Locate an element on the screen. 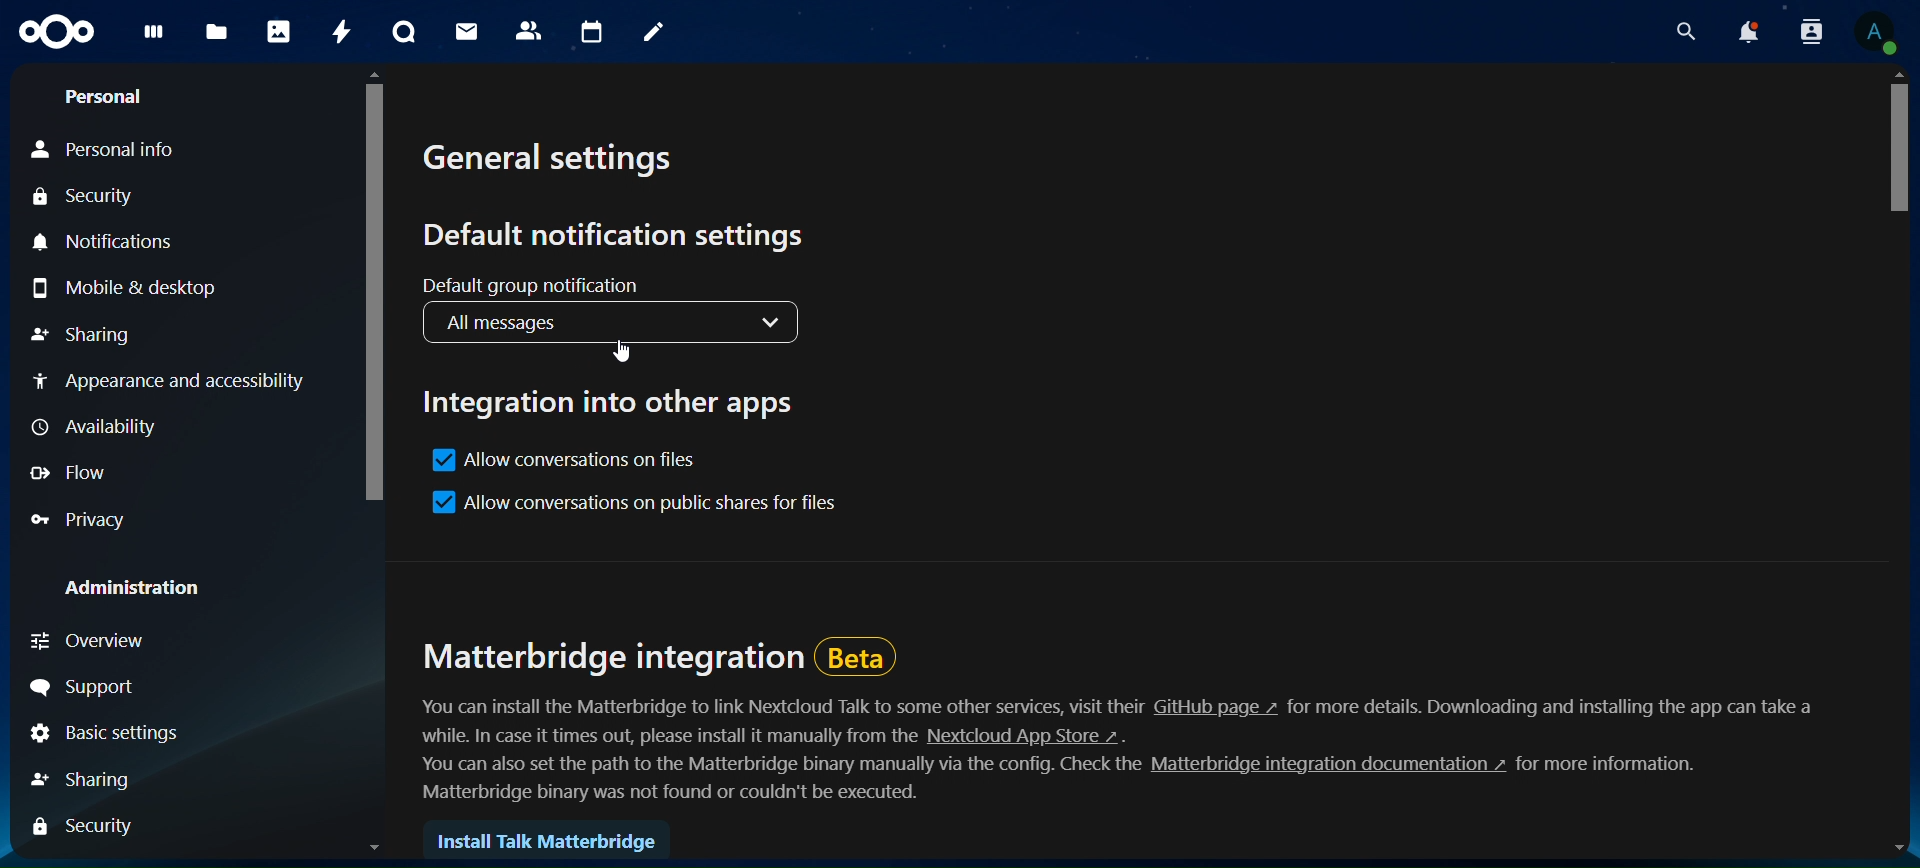 The width and height of the screenshot is (1920, 868). security is located at coordinates (85, 197).